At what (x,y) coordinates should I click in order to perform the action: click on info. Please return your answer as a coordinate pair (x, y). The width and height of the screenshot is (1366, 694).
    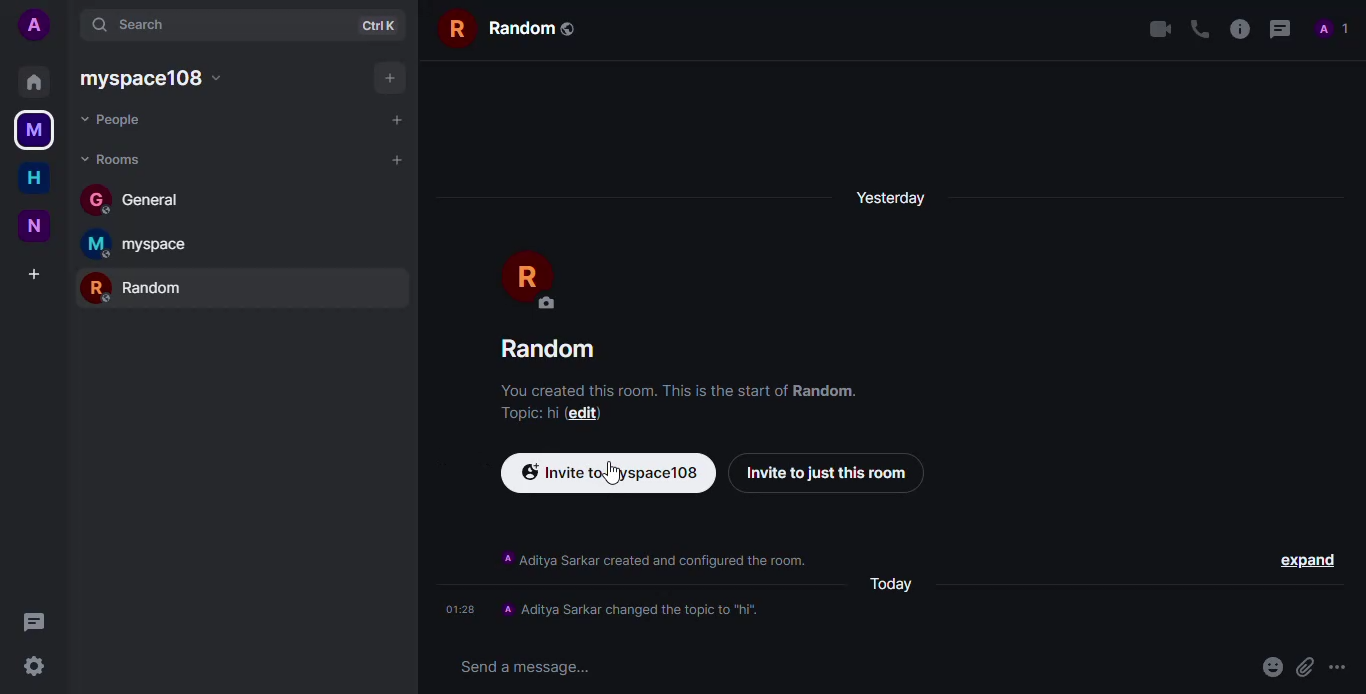
    Looking at the image, I should click on (683, 388).